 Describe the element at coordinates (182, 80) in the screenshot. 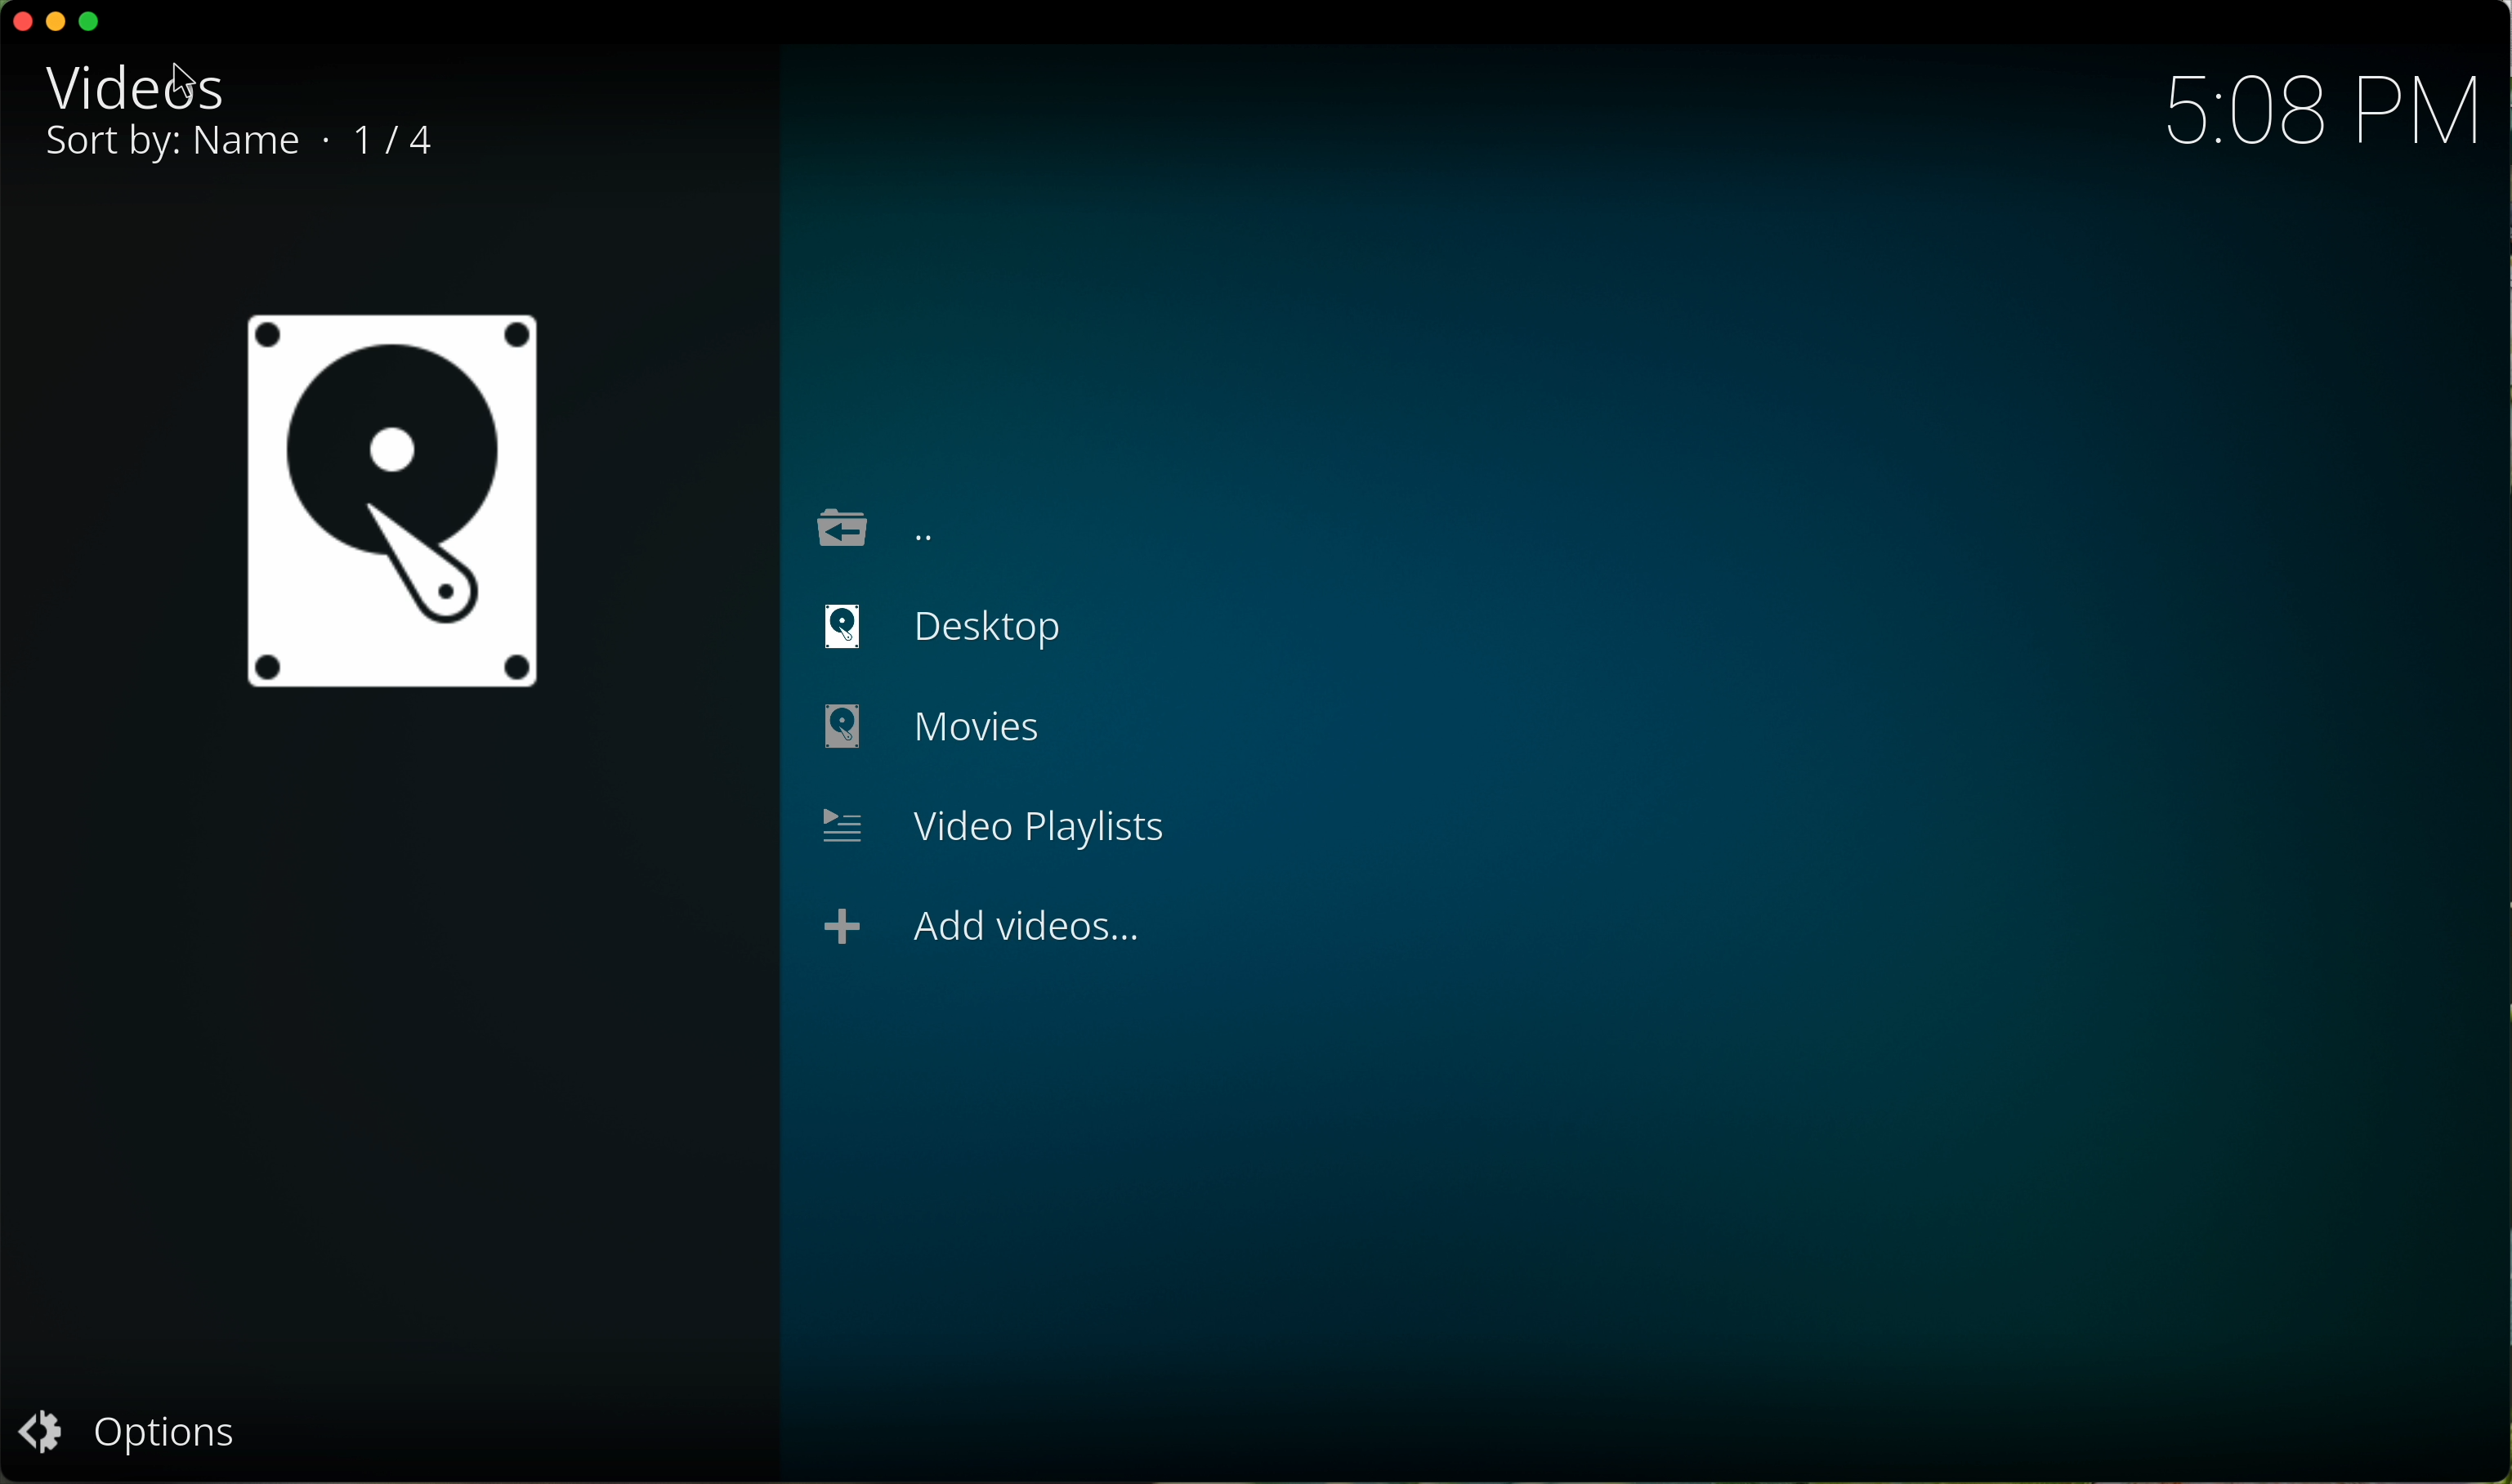

I see `cursor` at that location.